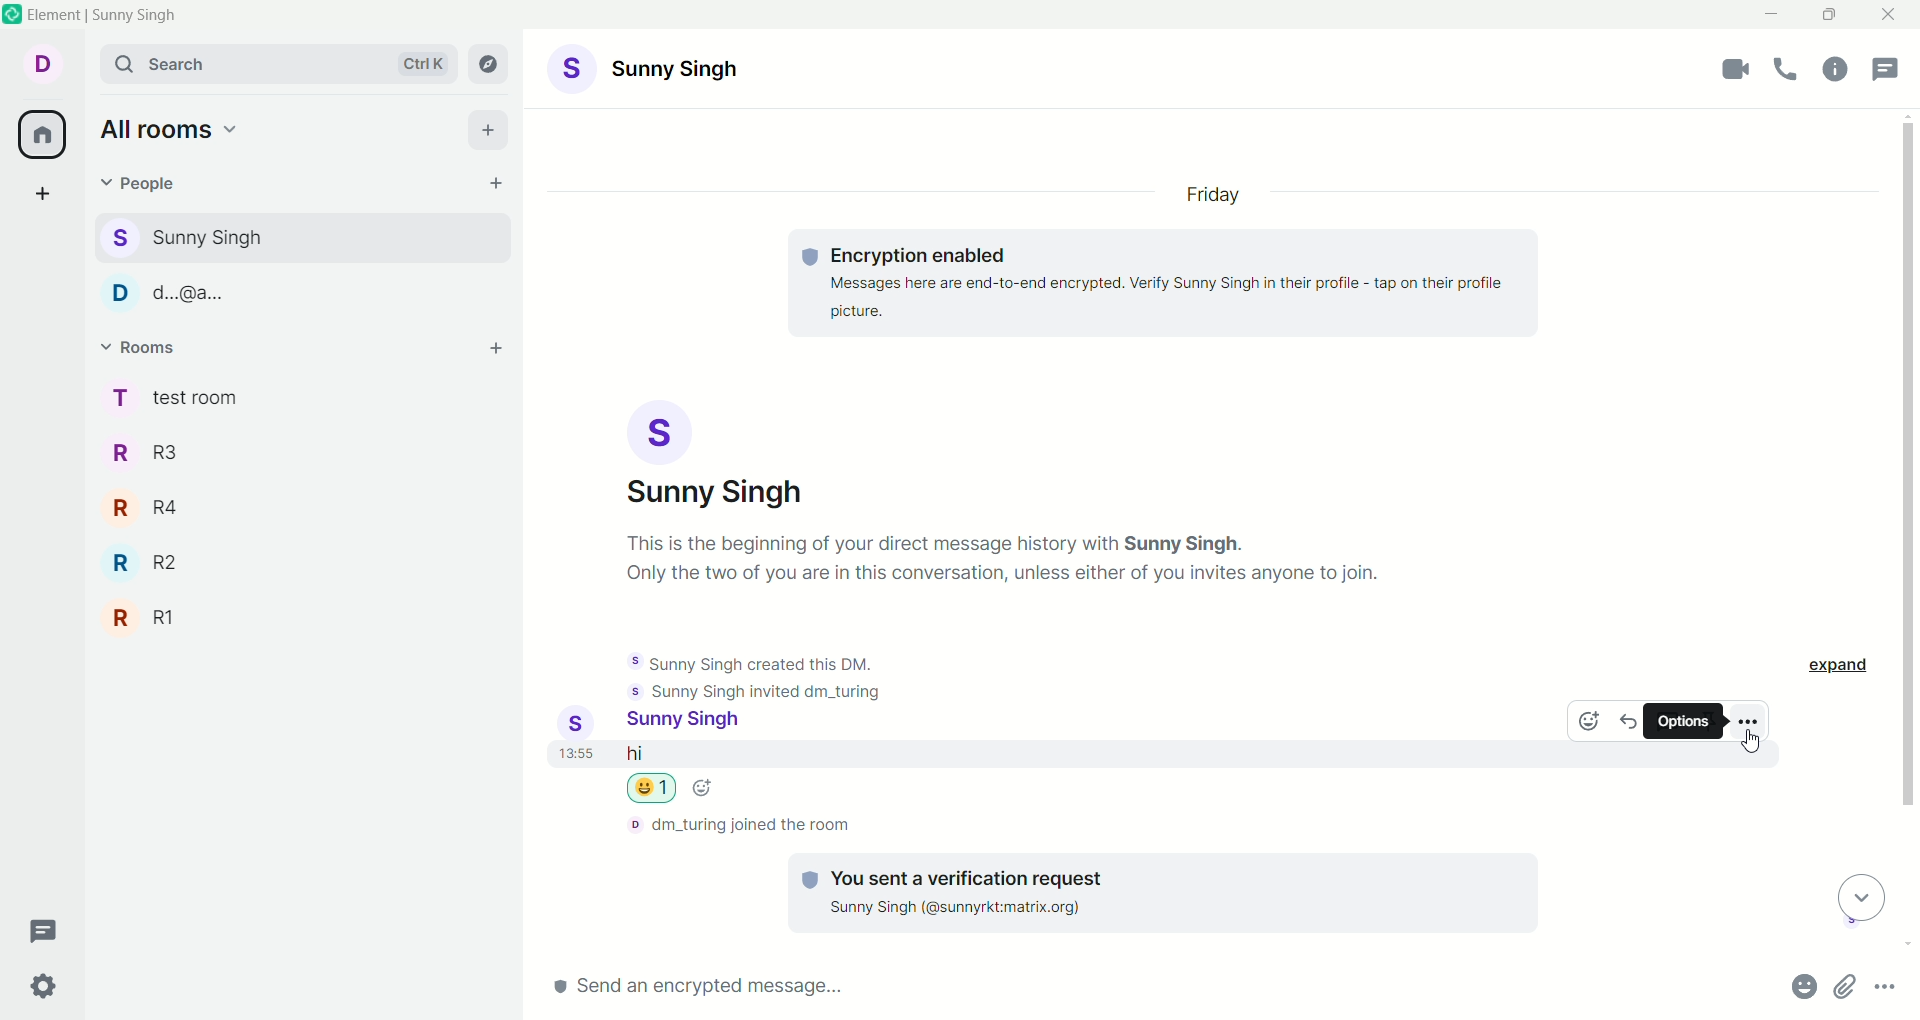  Describe the element at coordinates (1685, 722) in the screenshot. I see `options` at that location.